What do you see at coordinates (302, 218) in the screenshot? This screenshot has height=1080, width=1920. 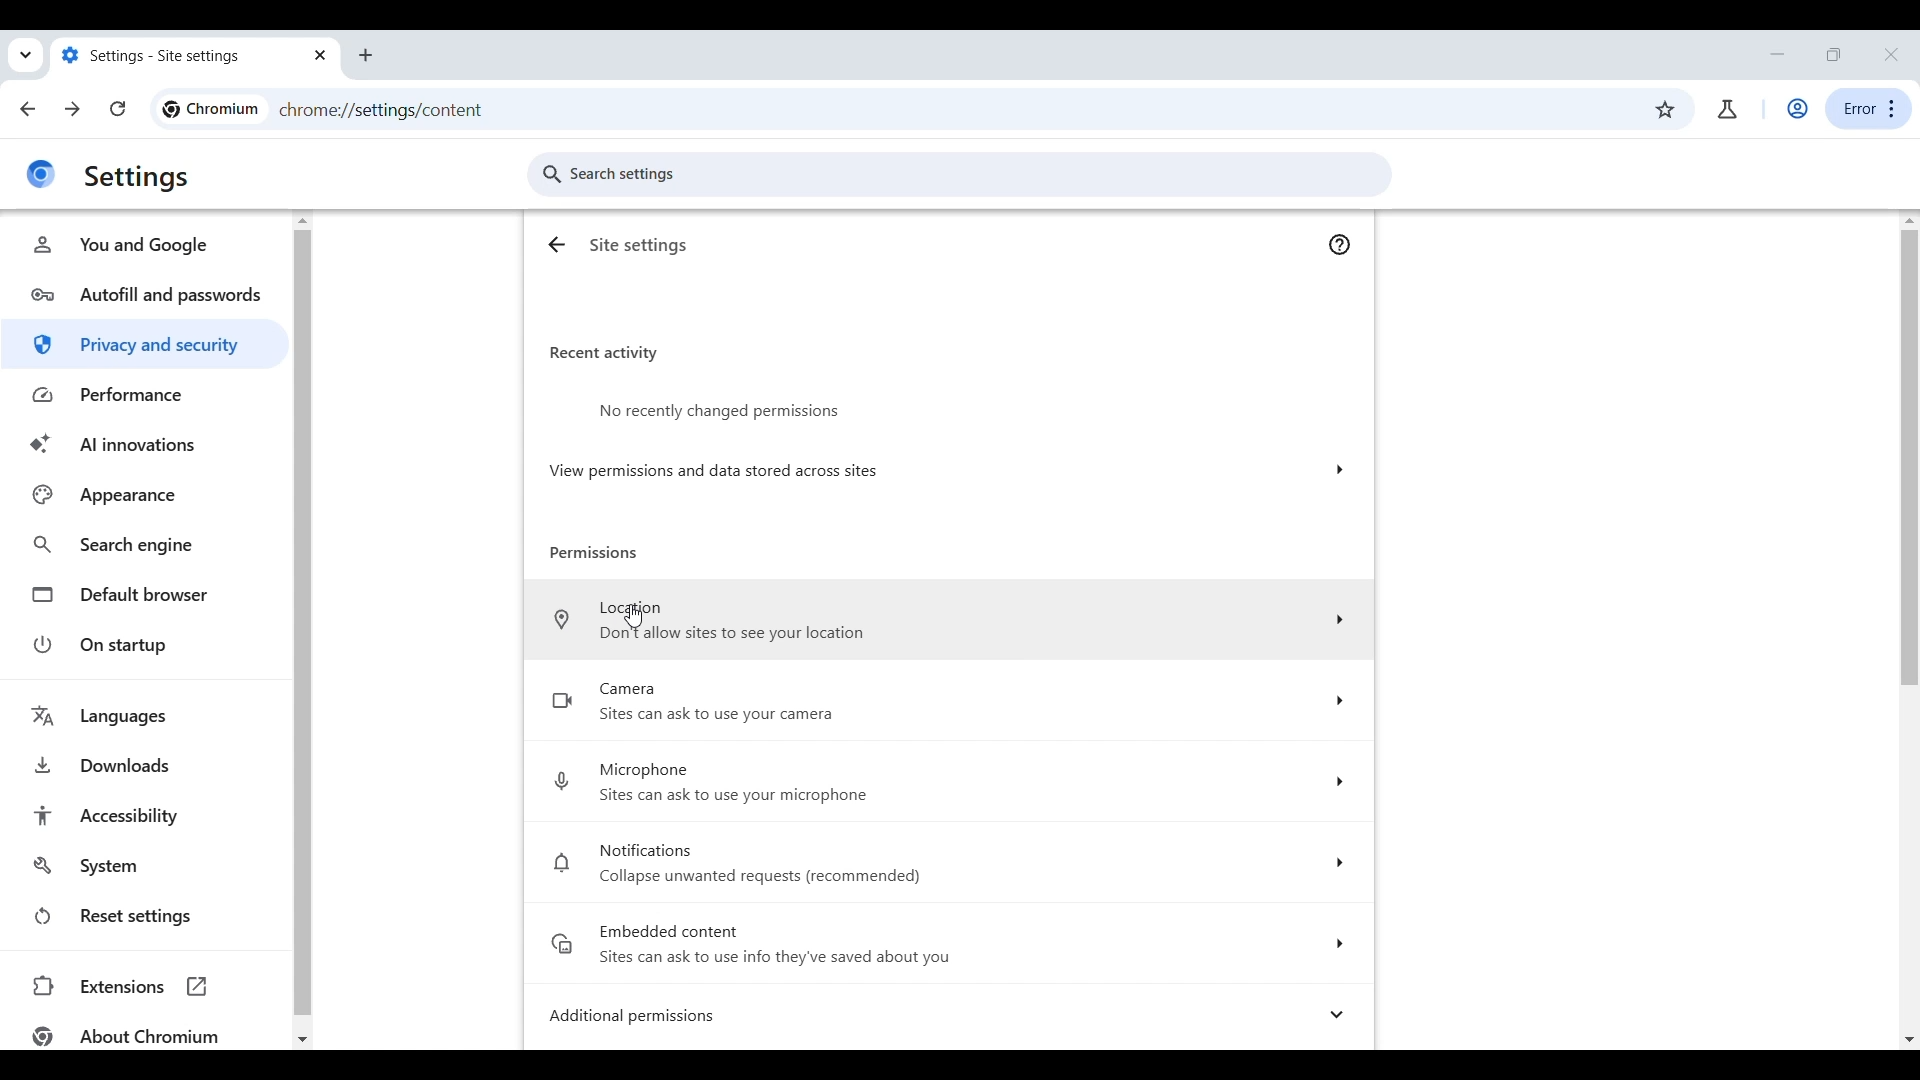 I see `quick slide to top` at bounding box center [302, 218].